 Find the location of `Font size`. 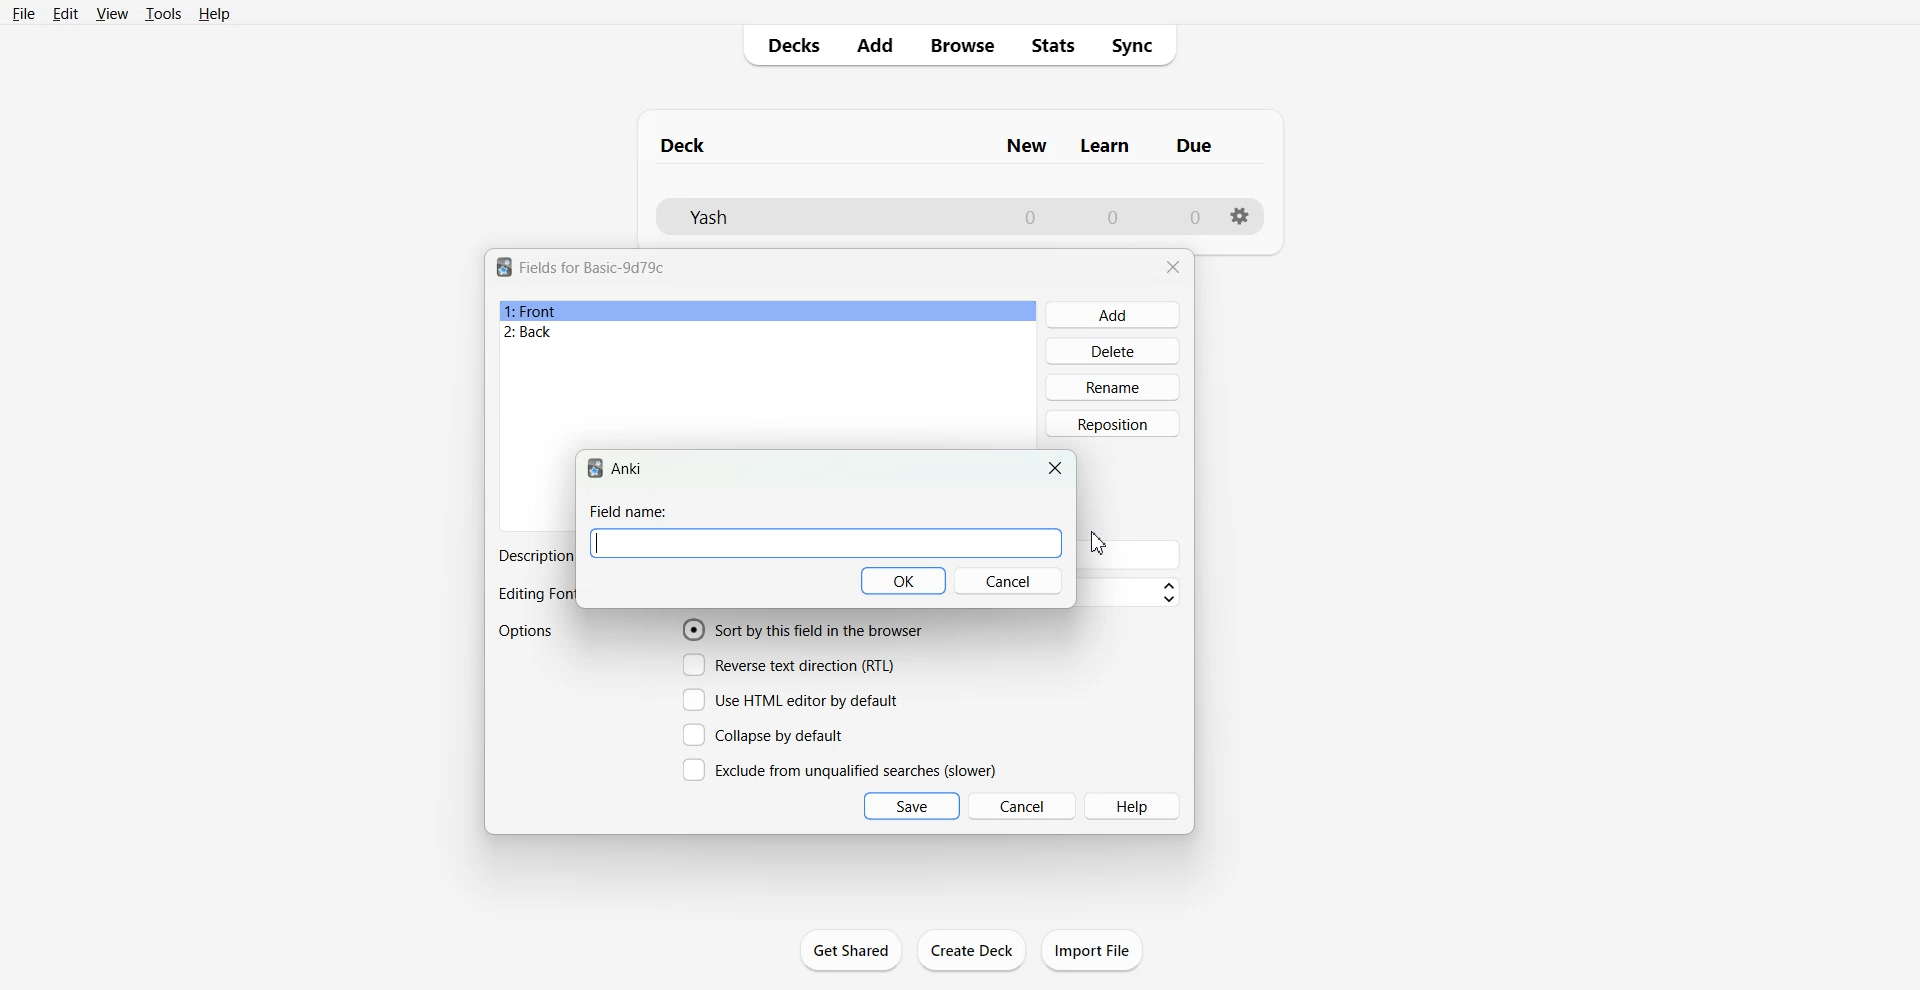

Font size is located at coordinates (1133, 593).